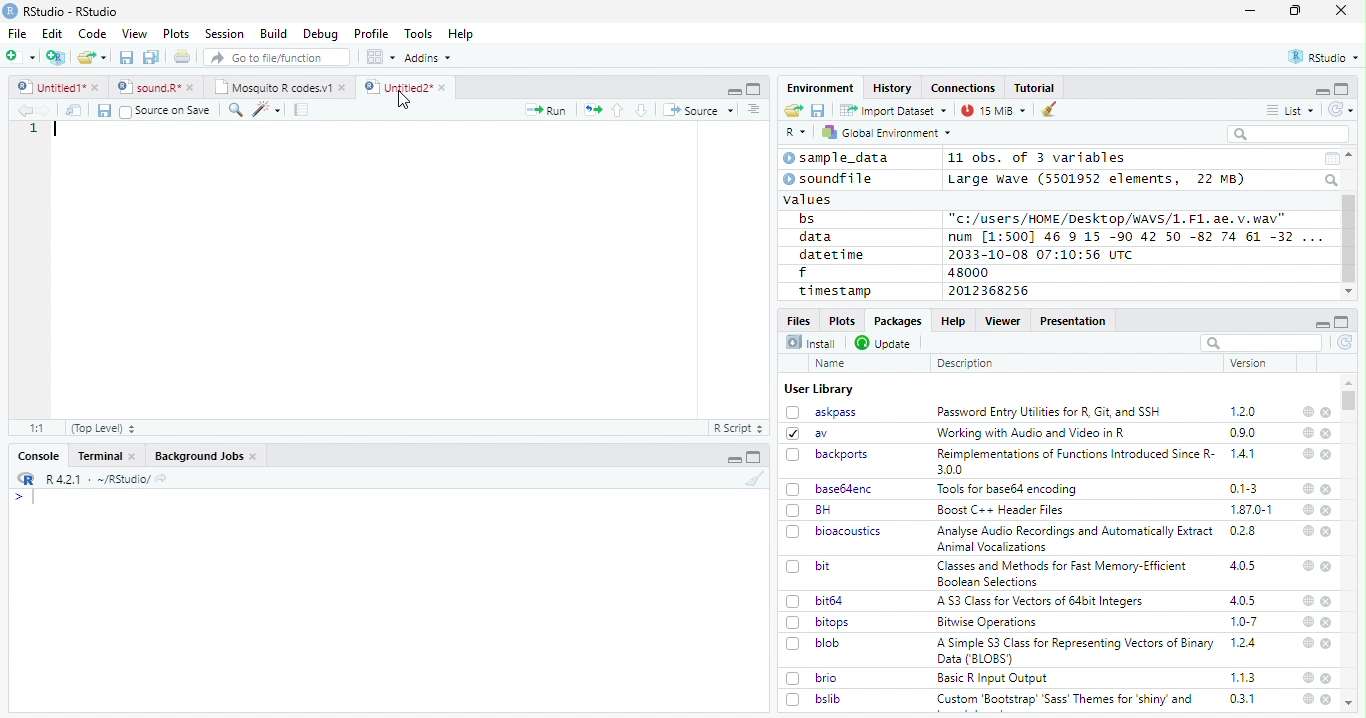 The width and height of the screenshot is (1366, 718). I want to click on Show document outline, so click(752, 109).